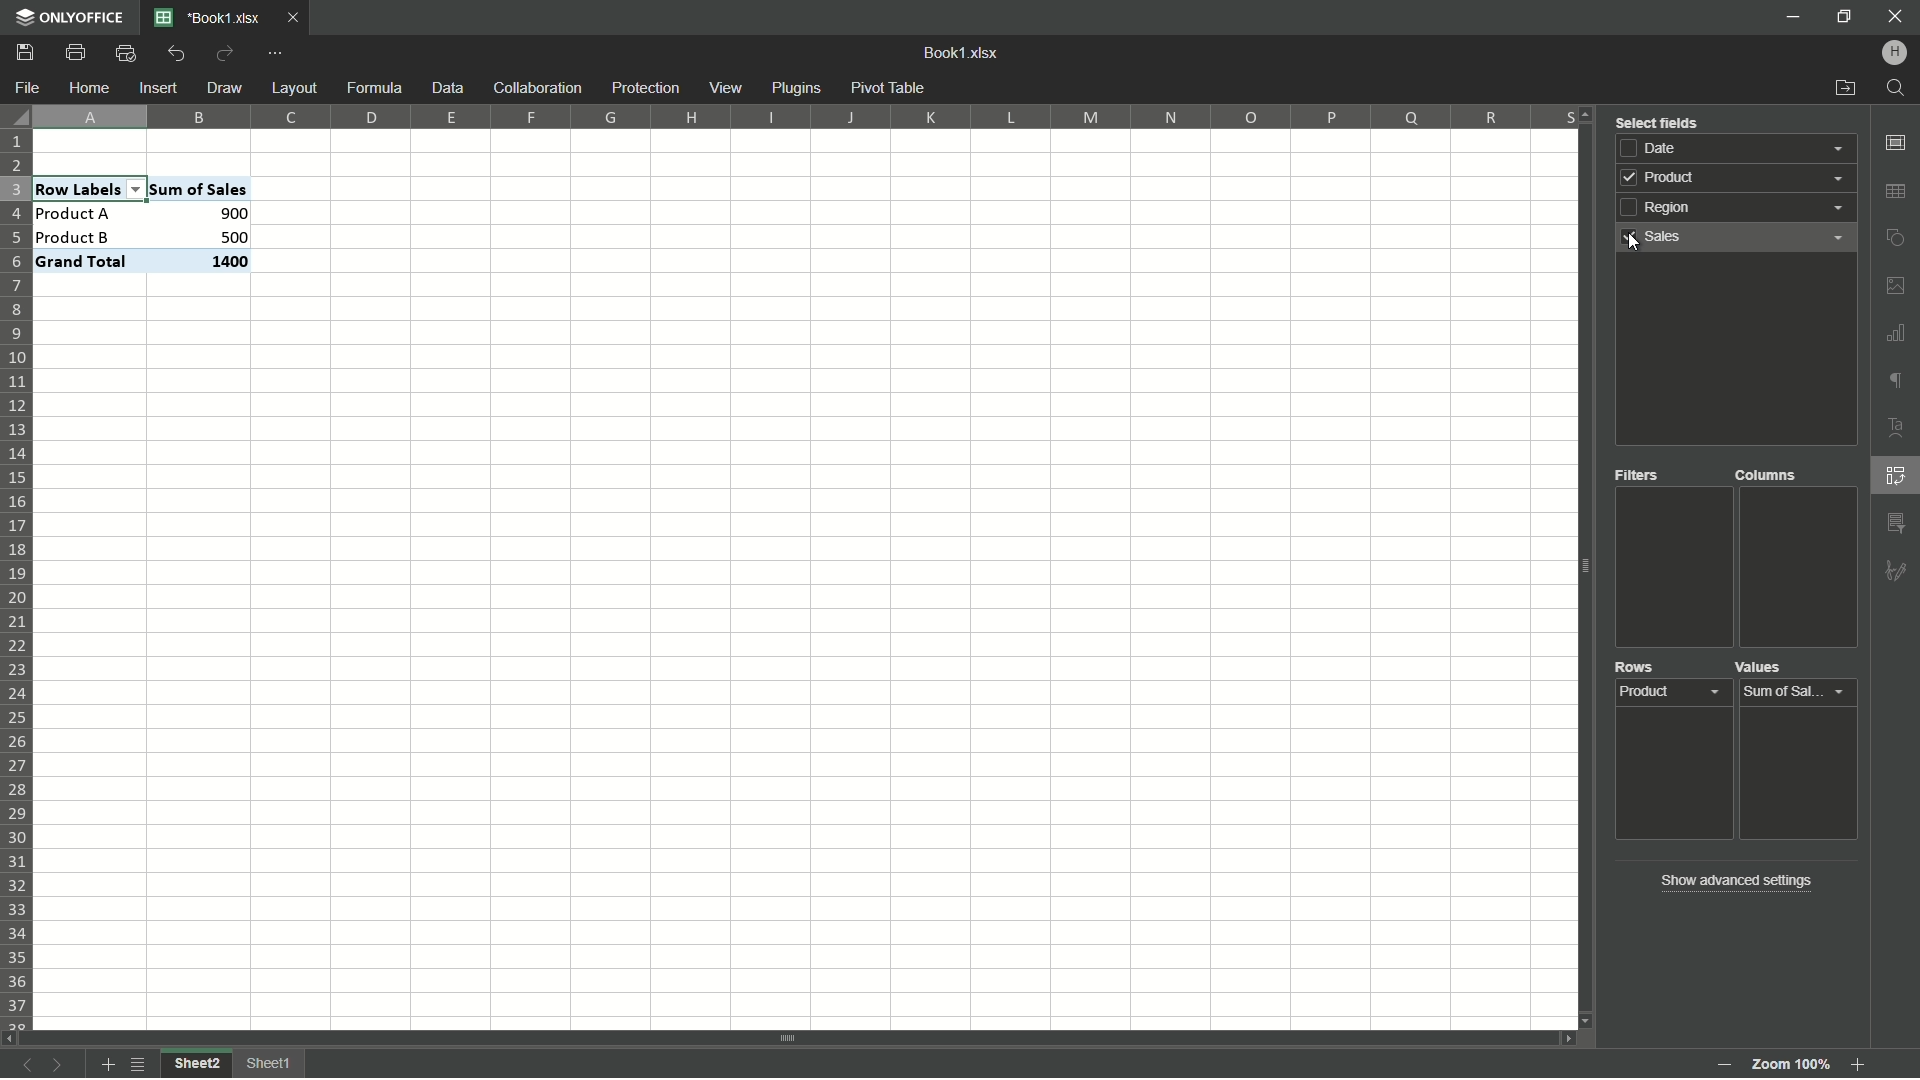  I want to click on format marks, so click(1896, 383).